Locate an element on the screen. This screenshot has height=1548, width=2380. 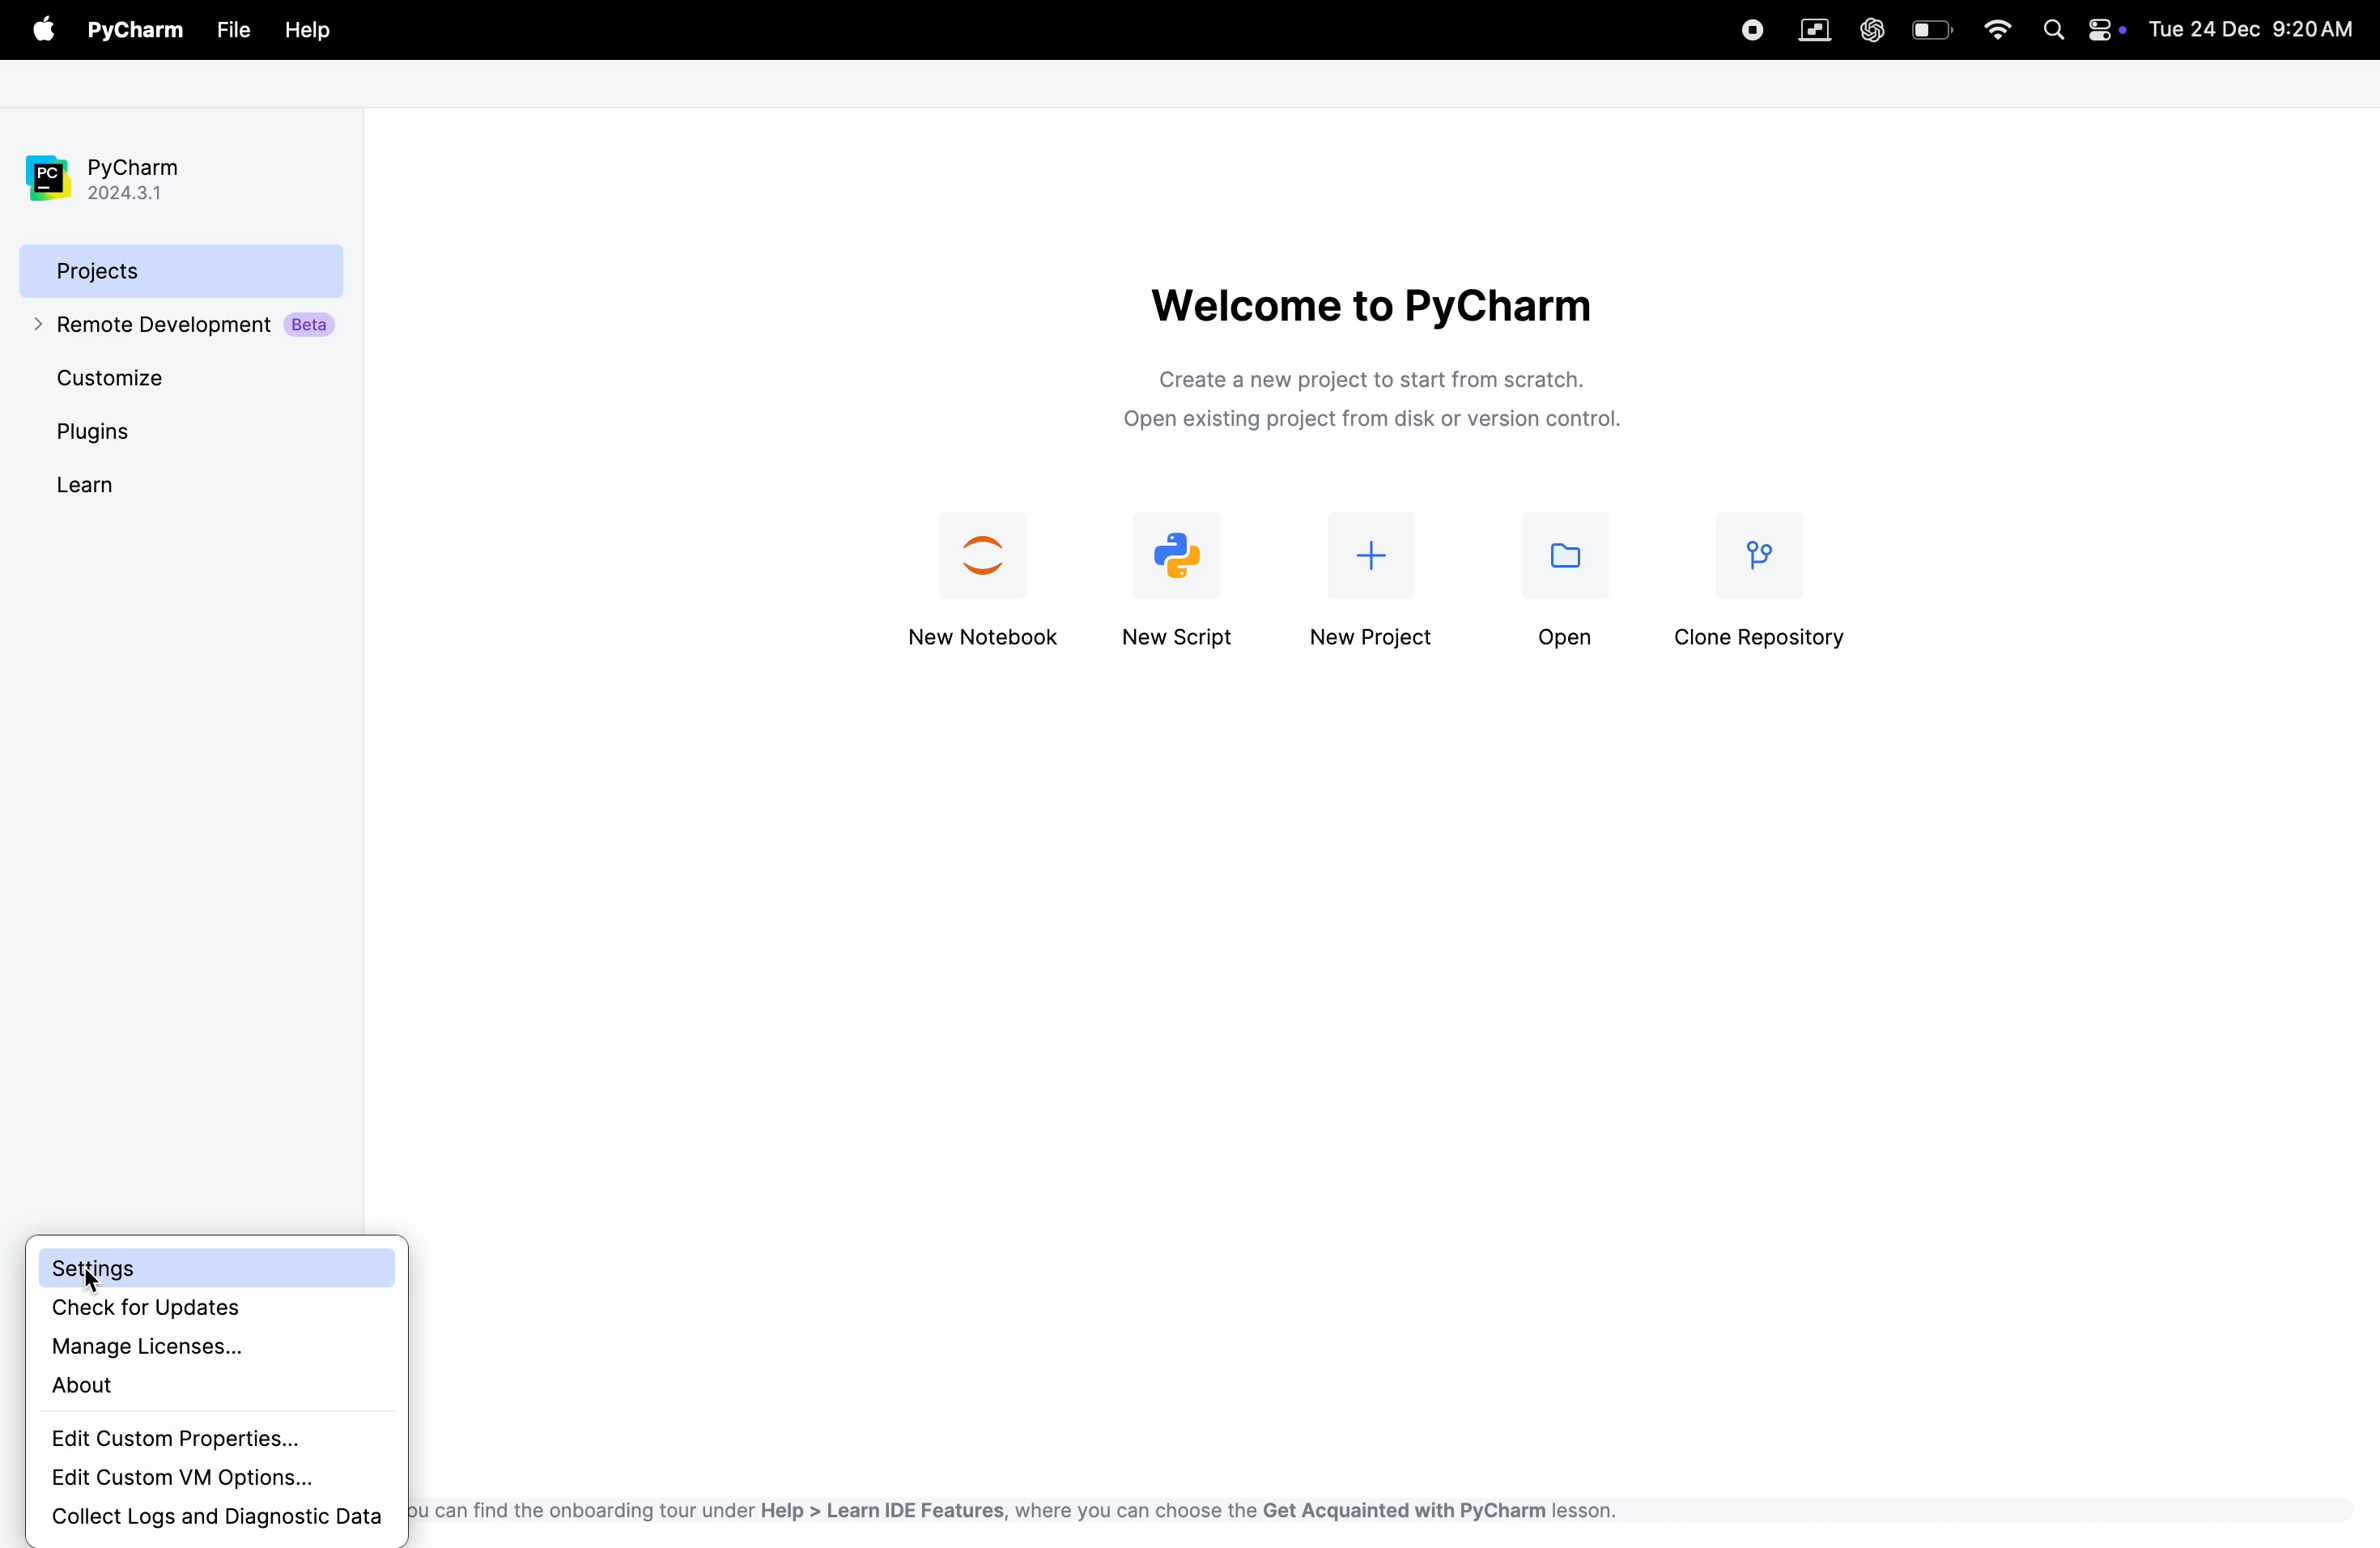
chatgpt is located at coordinates (1870, 30).